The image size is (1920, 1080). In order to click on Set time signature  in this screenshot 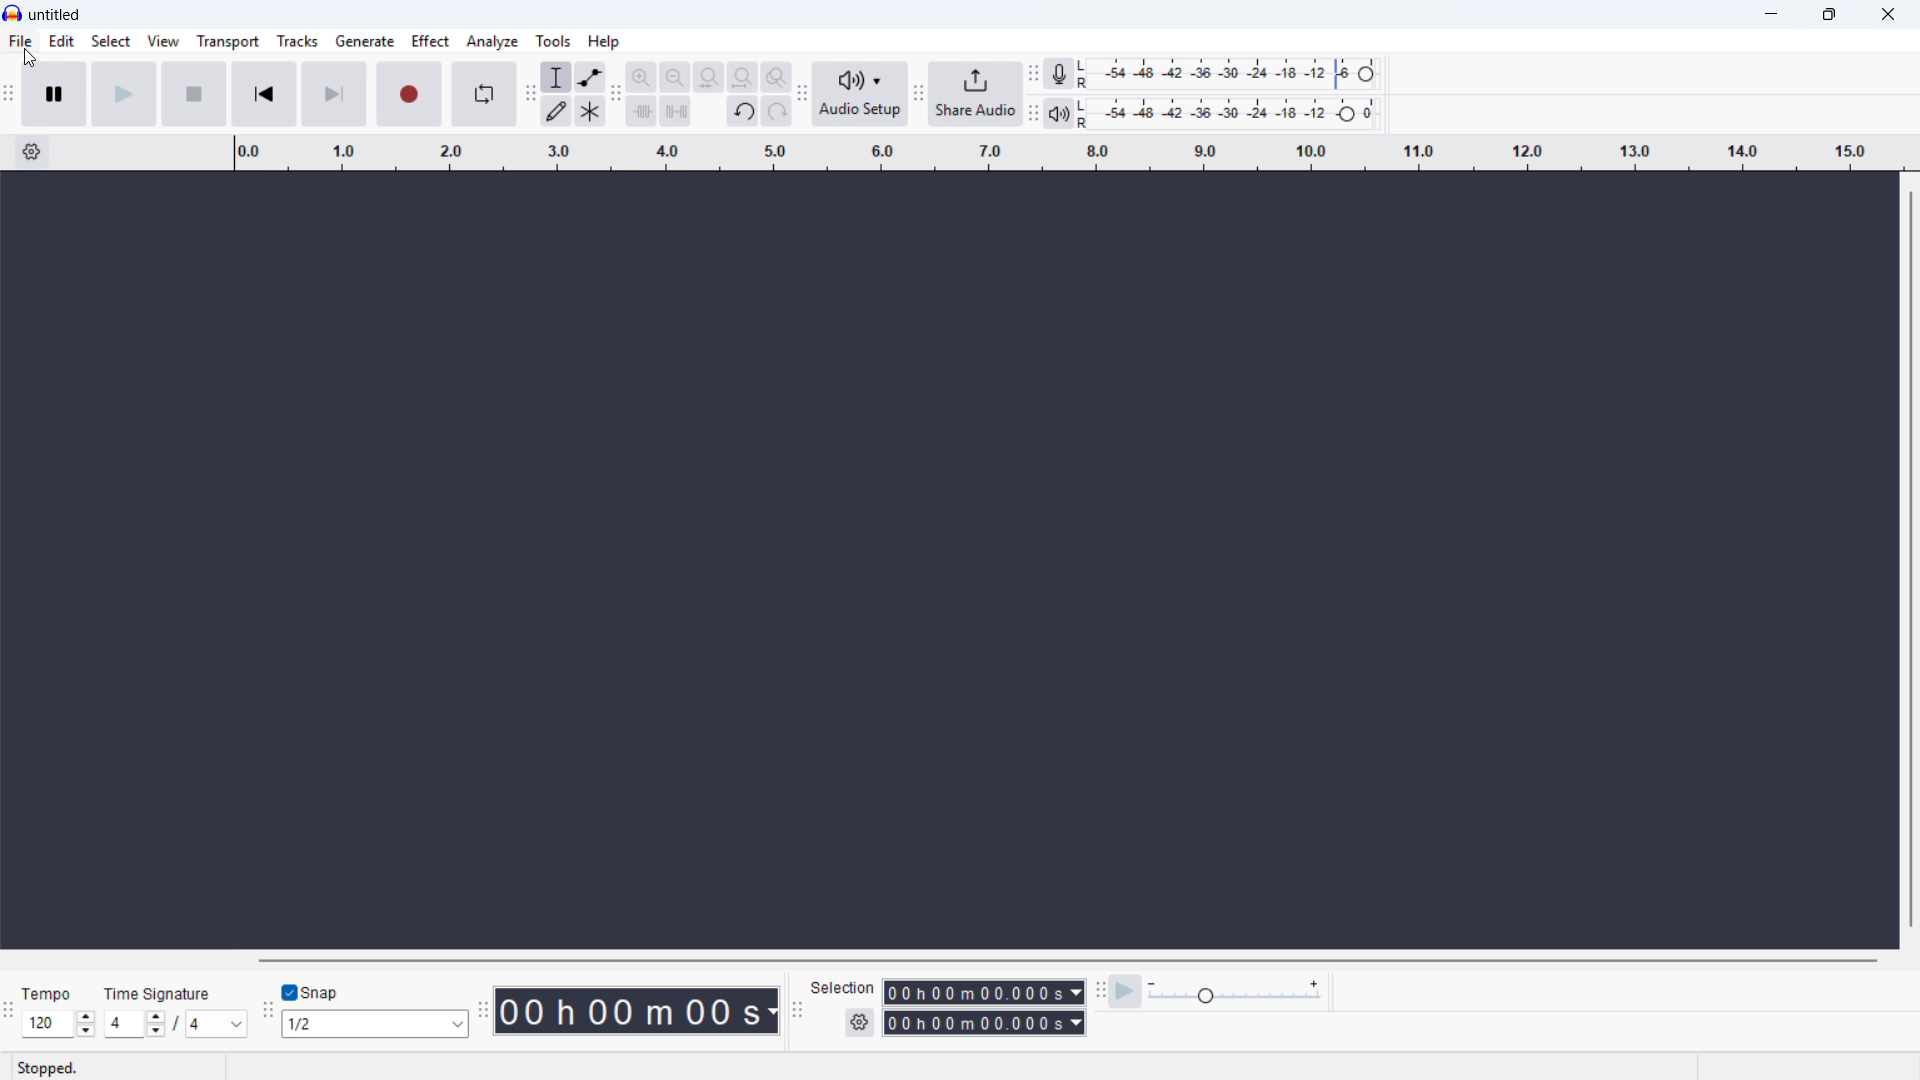, I will do `click(177, 1024)`.